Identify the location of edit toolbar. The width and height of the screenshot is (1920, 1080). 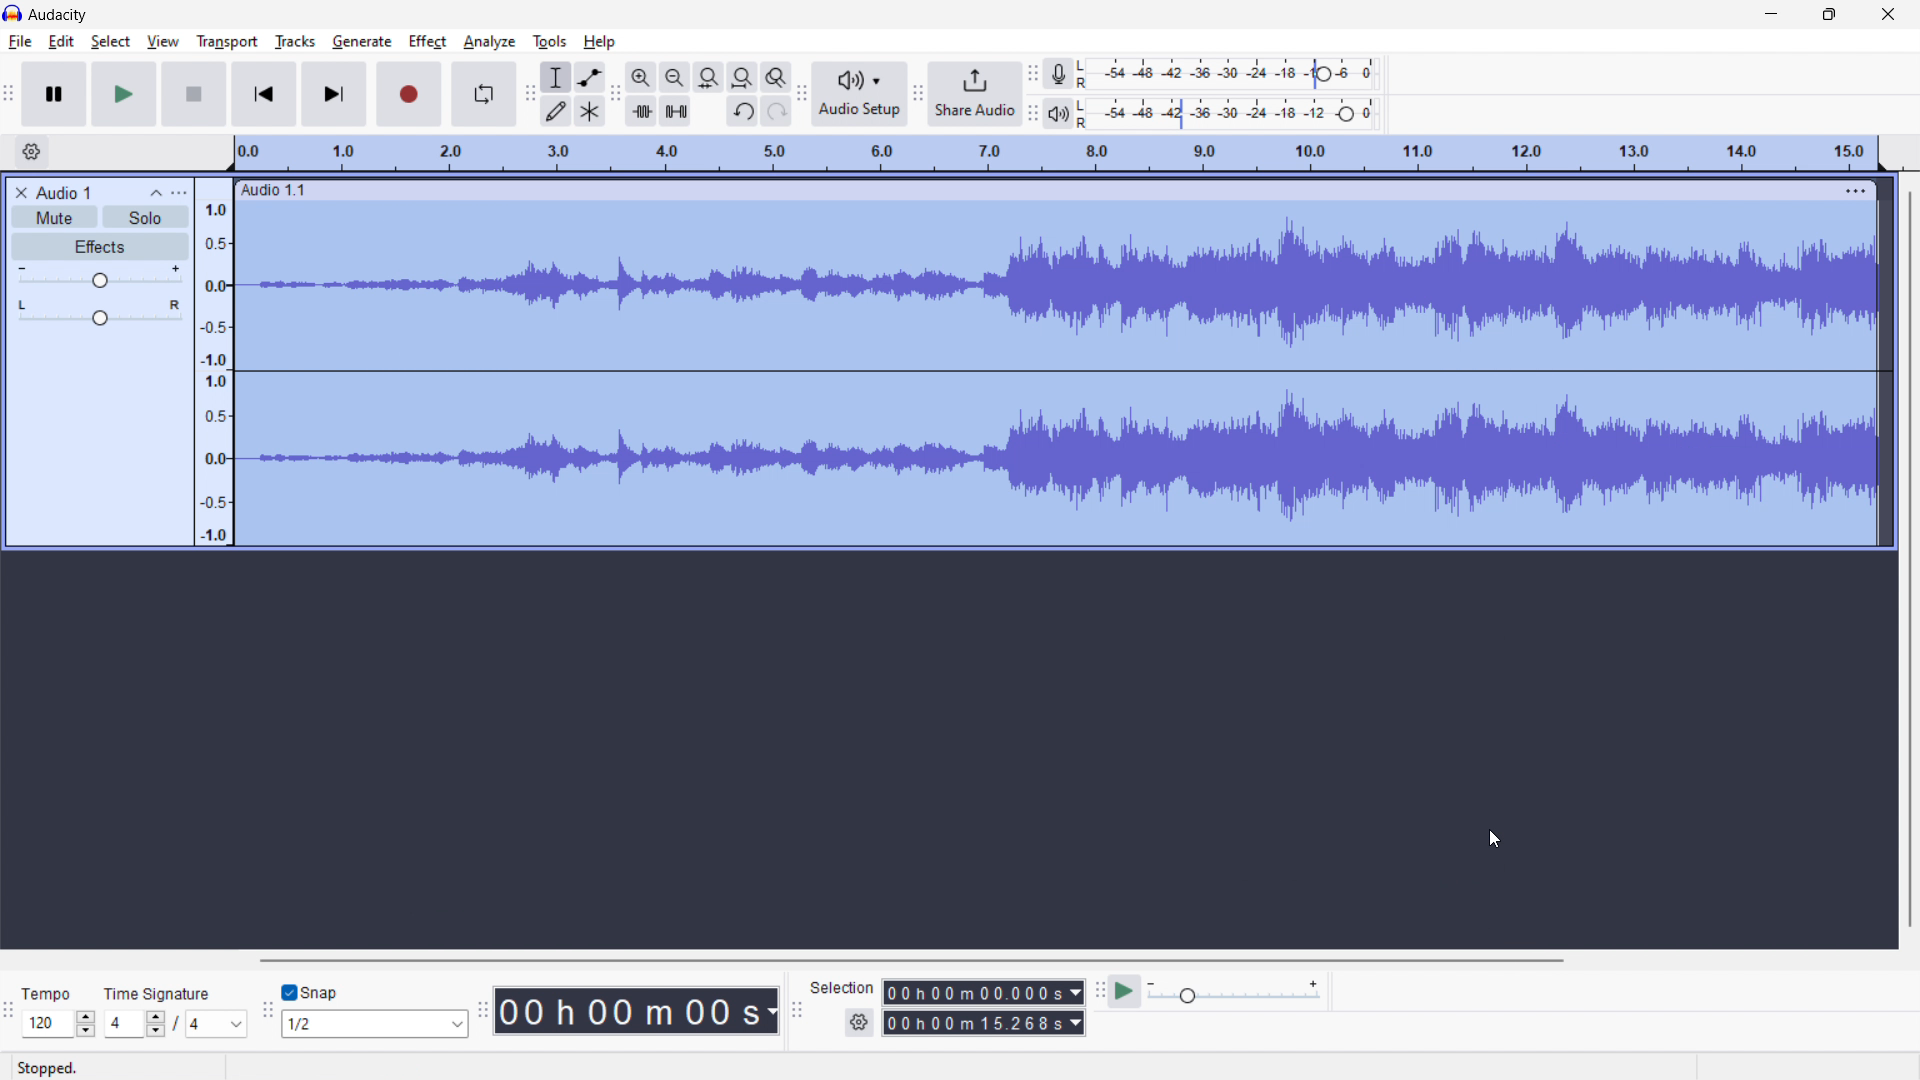
(615, 94).